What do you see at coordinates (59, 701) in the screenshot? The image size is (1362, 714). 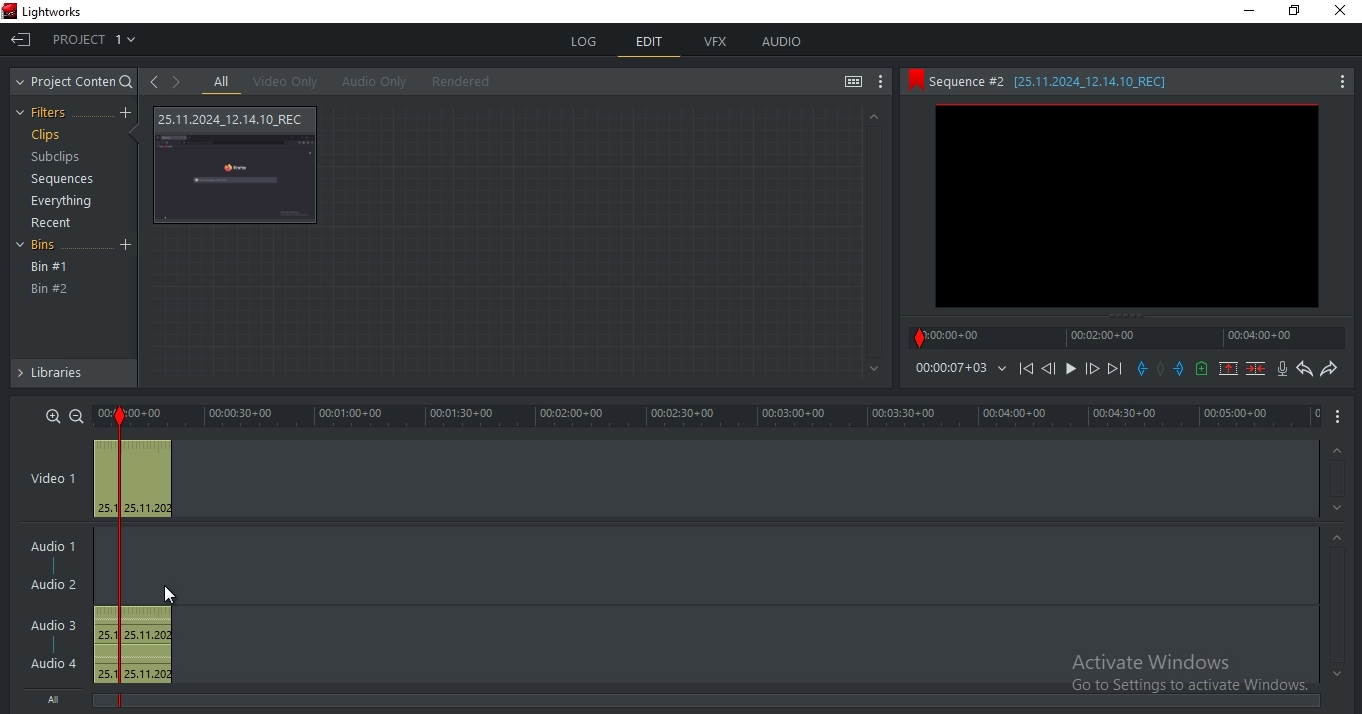 I see `All` at bounding box center [59, 701].